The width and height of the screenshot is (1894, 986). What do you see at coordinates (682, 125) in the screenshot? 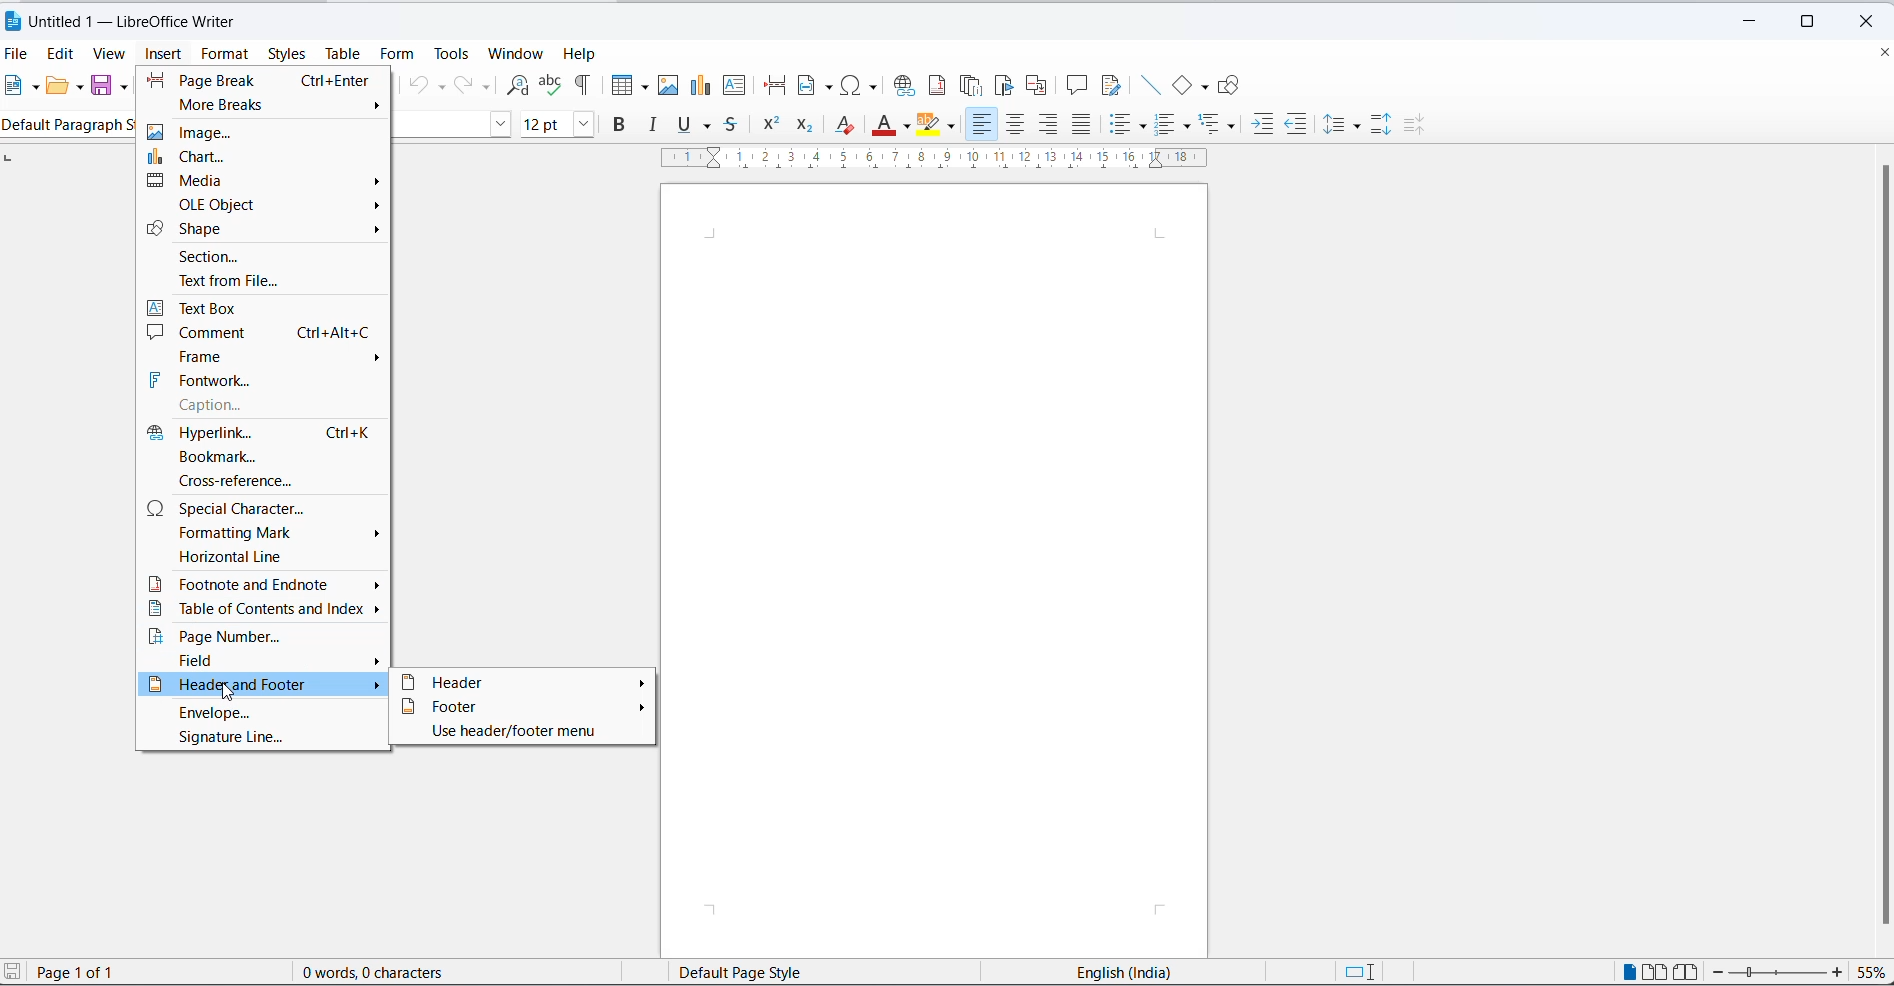
I see `underline` at bounding box center [682, 125].